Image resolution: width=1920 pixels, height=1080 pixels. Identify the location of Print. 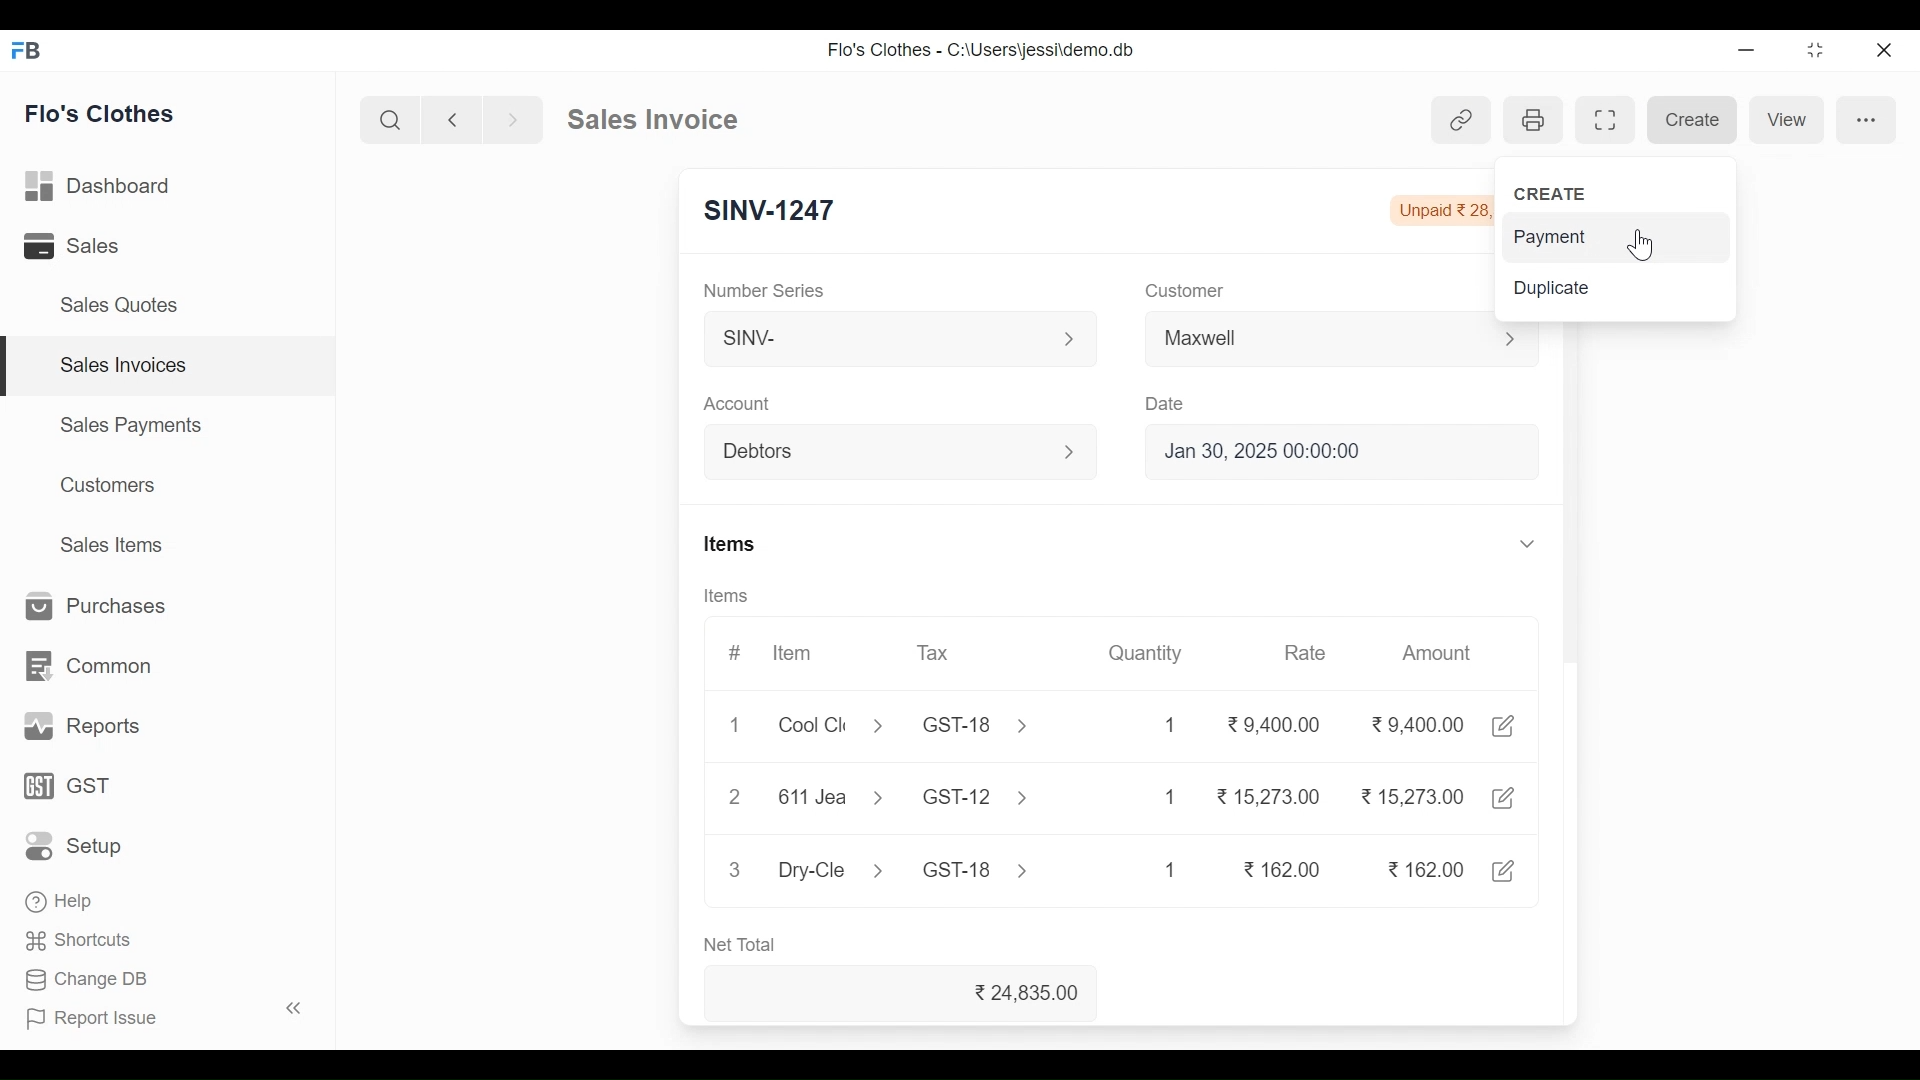
(1531, 119).